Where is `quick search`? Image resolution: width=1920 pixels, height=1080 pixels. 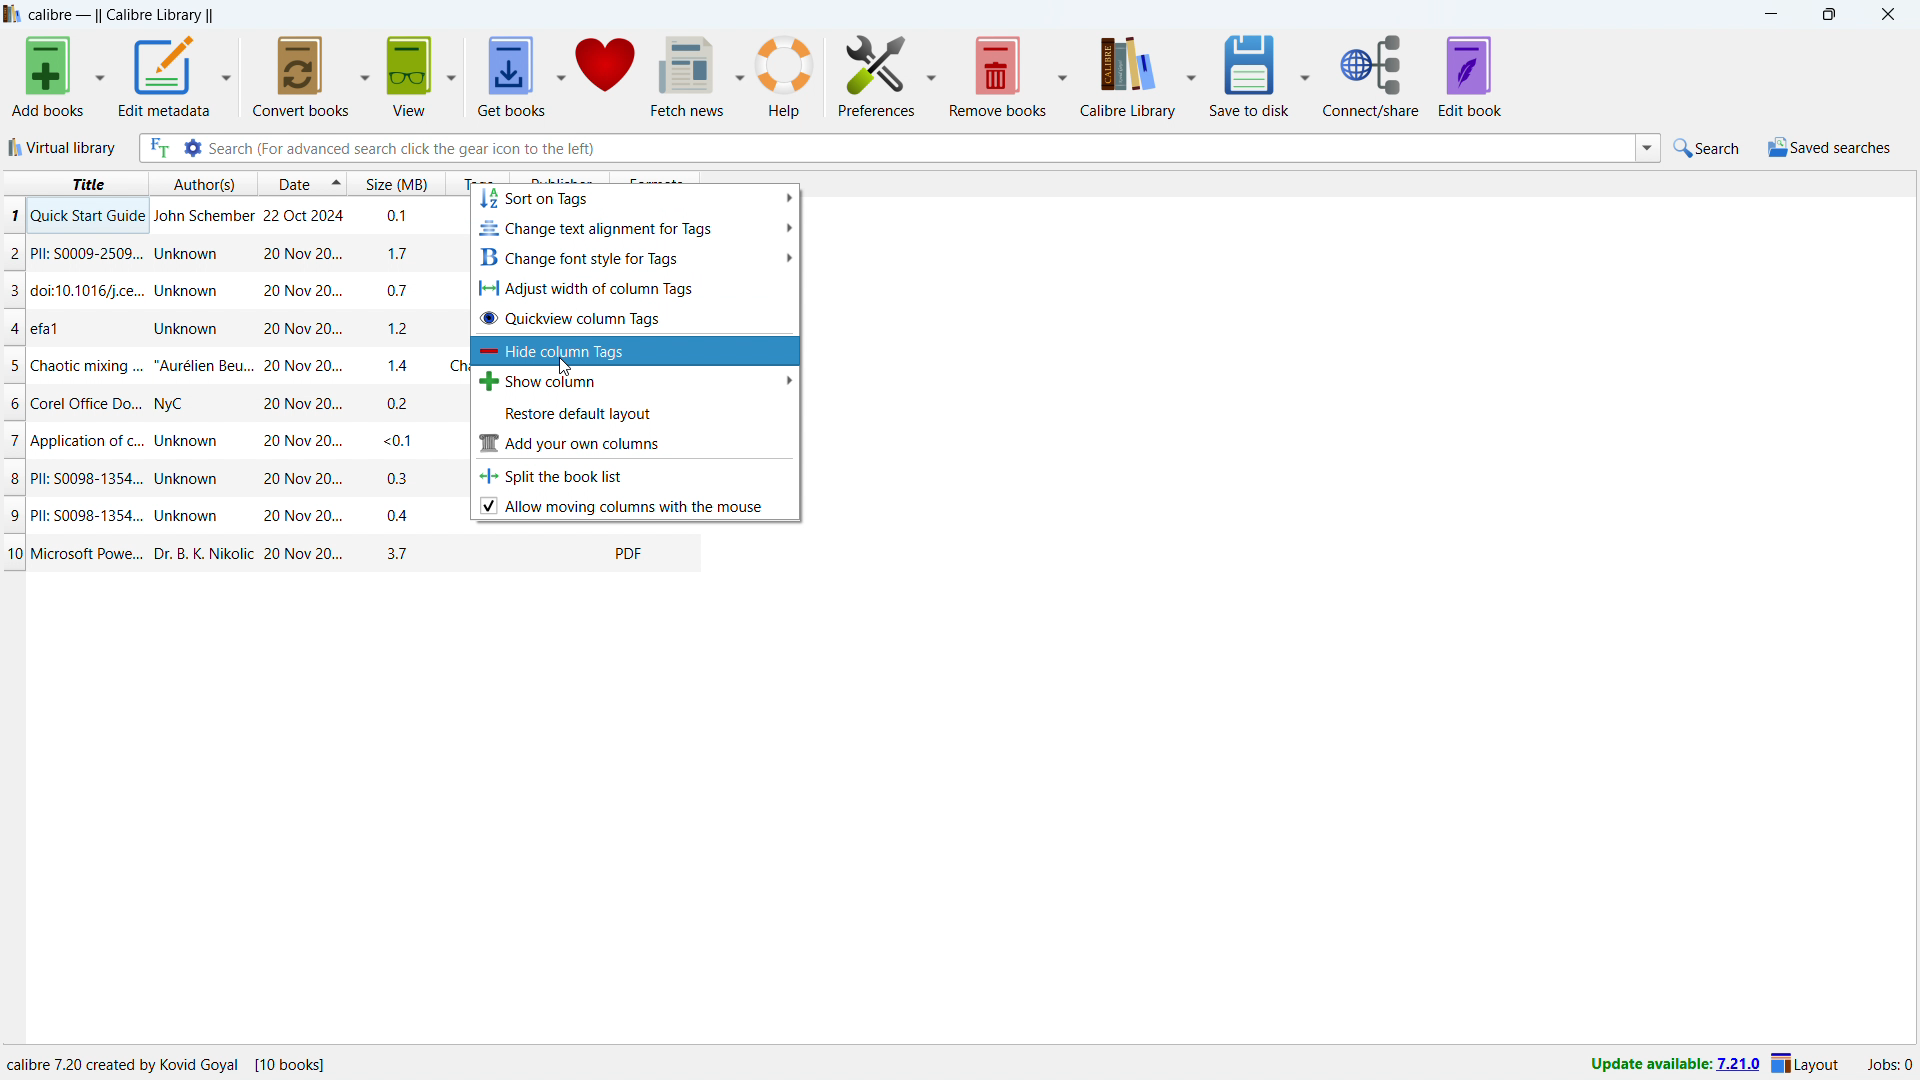 quick search is located at coordinates (1708, 147).